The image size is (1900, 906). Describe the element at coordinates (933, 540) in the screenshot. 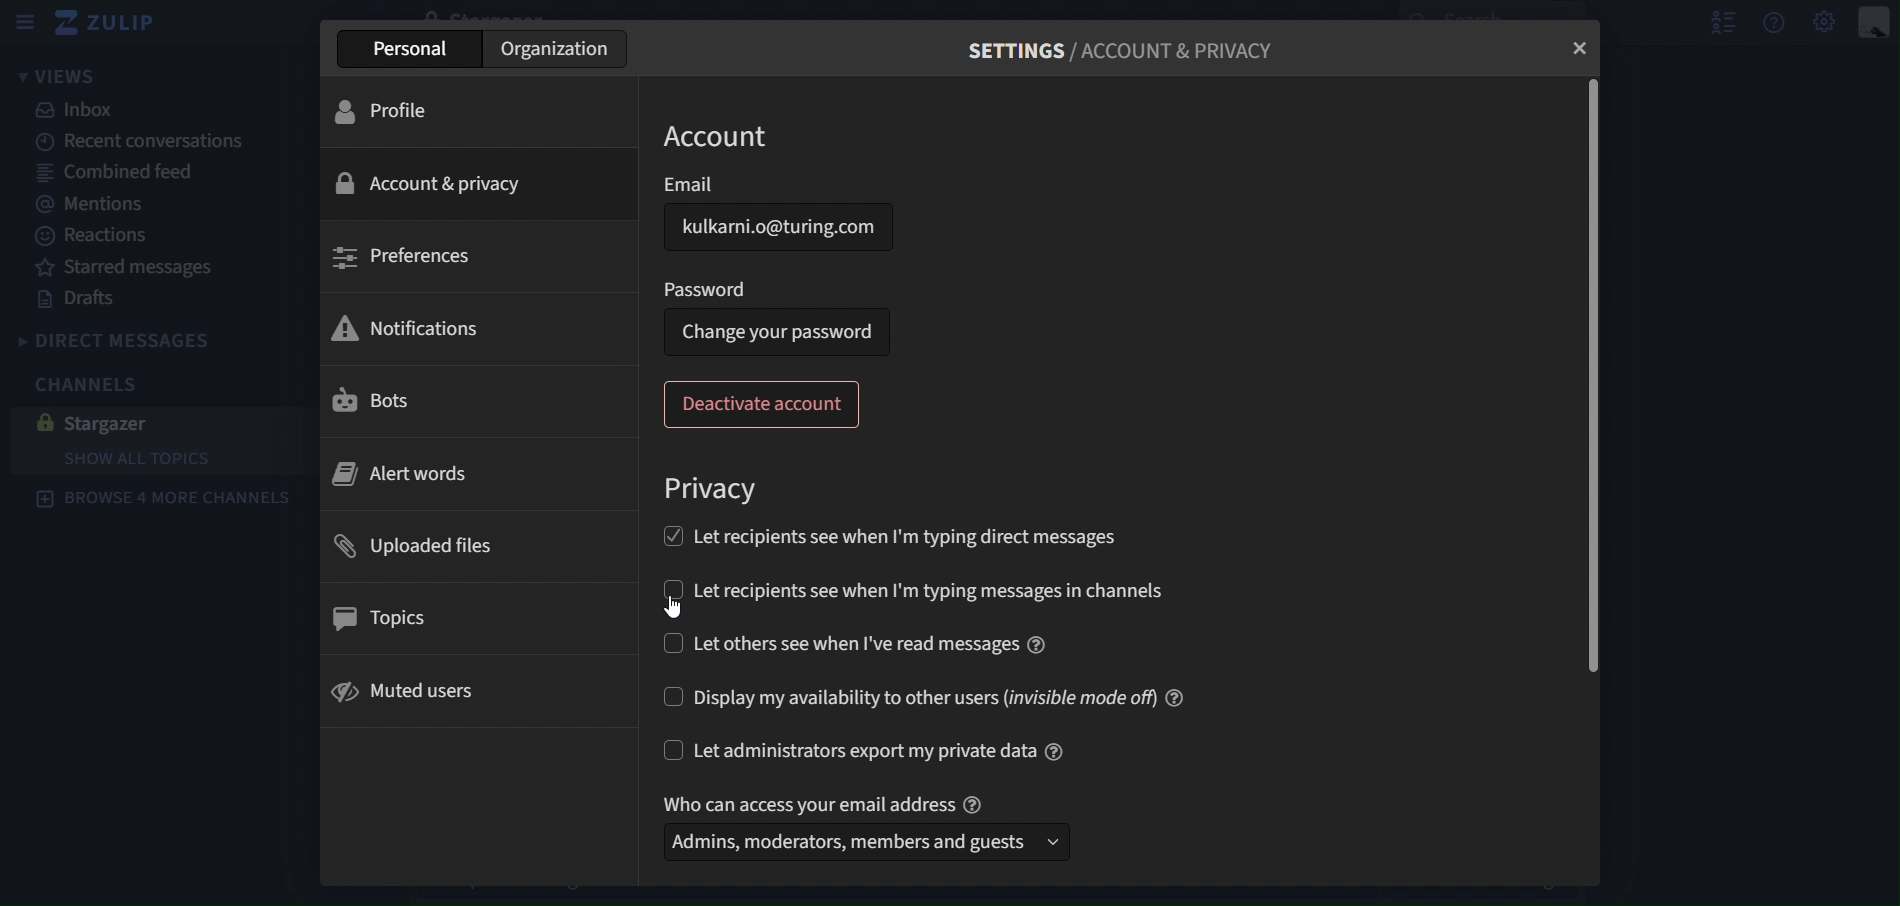

I see `let recipients see when Im typing direct messages` at that location.